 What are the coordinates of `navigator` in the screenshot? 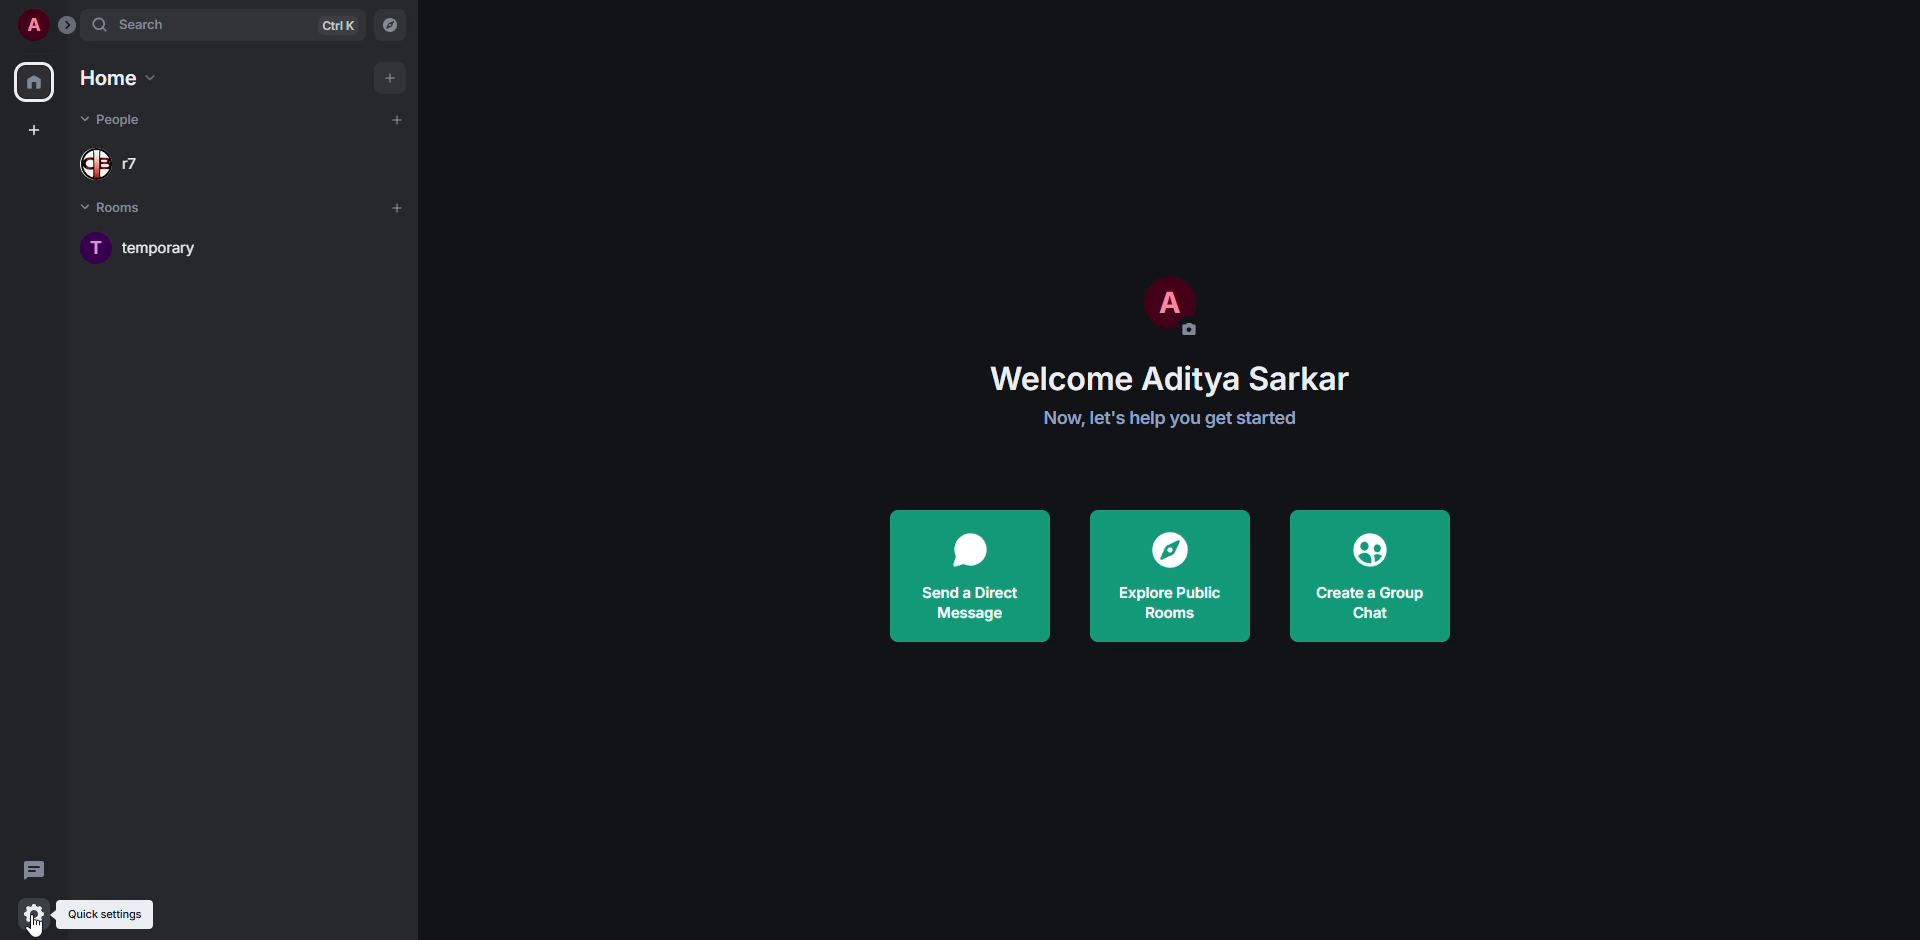 It's located at (387, 26).